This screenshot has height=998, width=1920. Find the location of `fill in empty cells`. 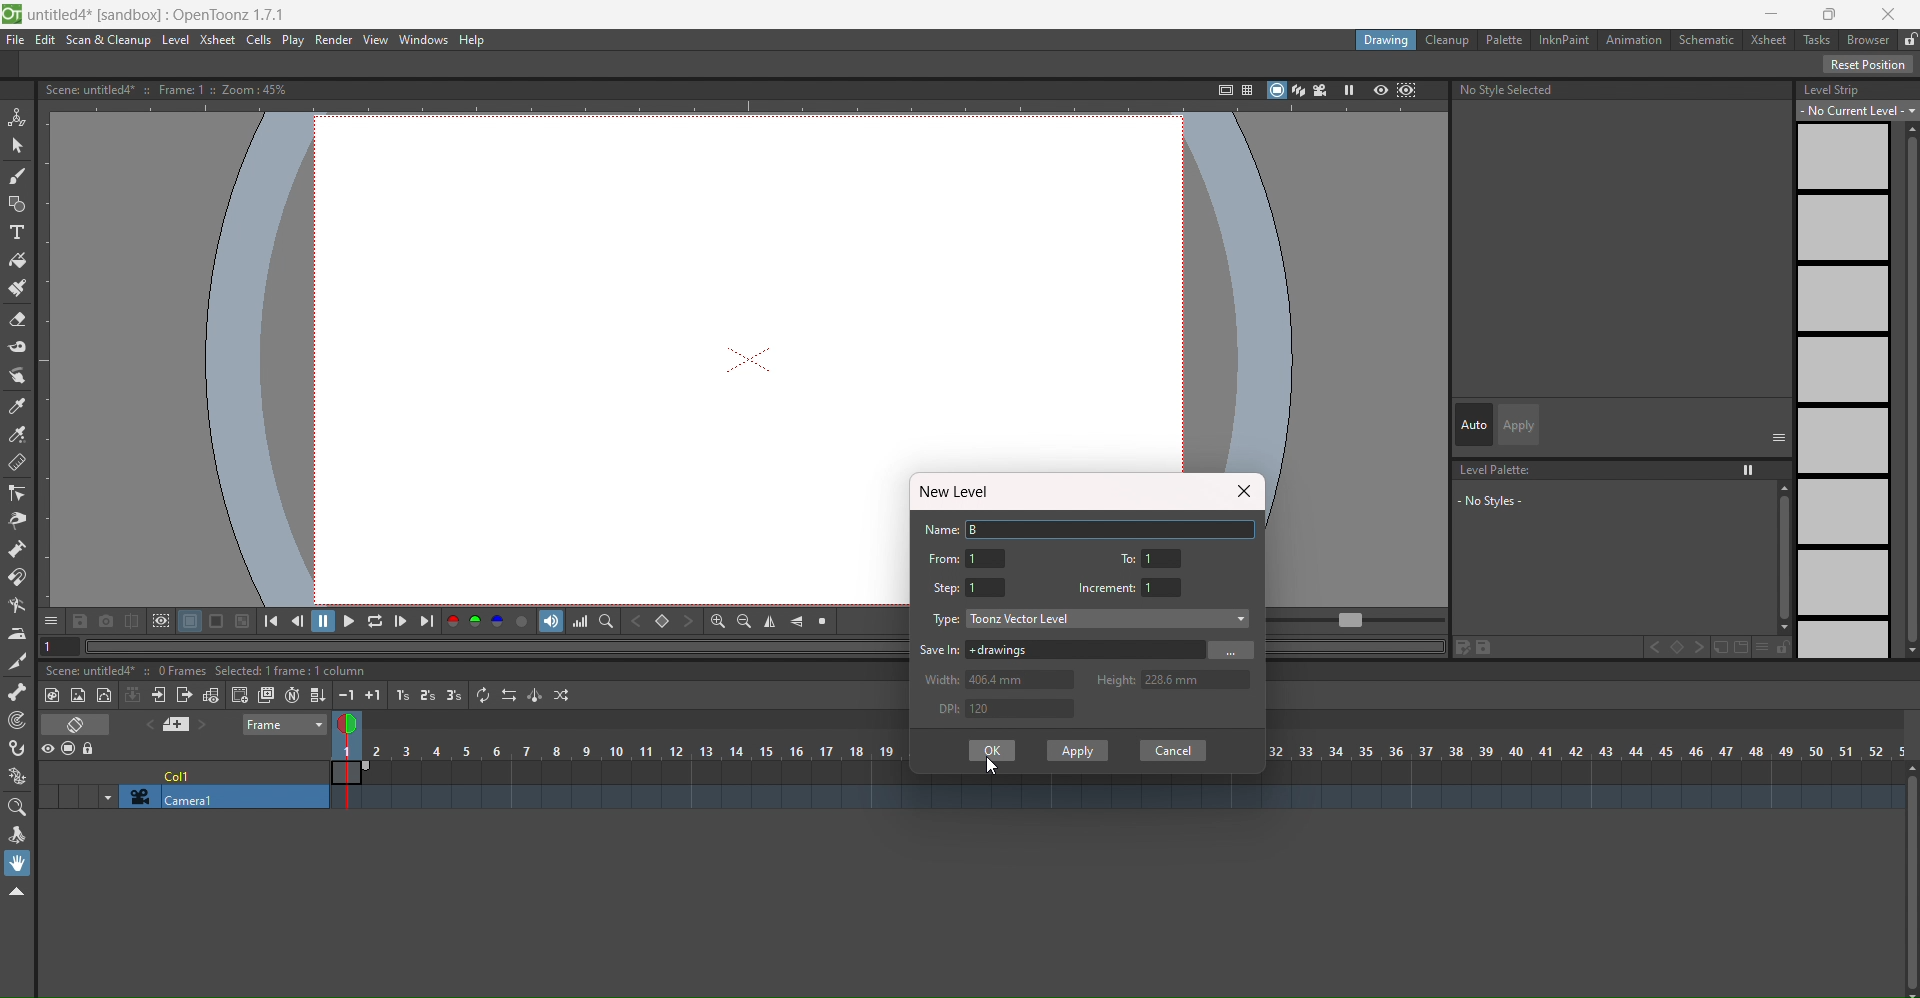

fill in empty cells is located at coordinates (317, 693).